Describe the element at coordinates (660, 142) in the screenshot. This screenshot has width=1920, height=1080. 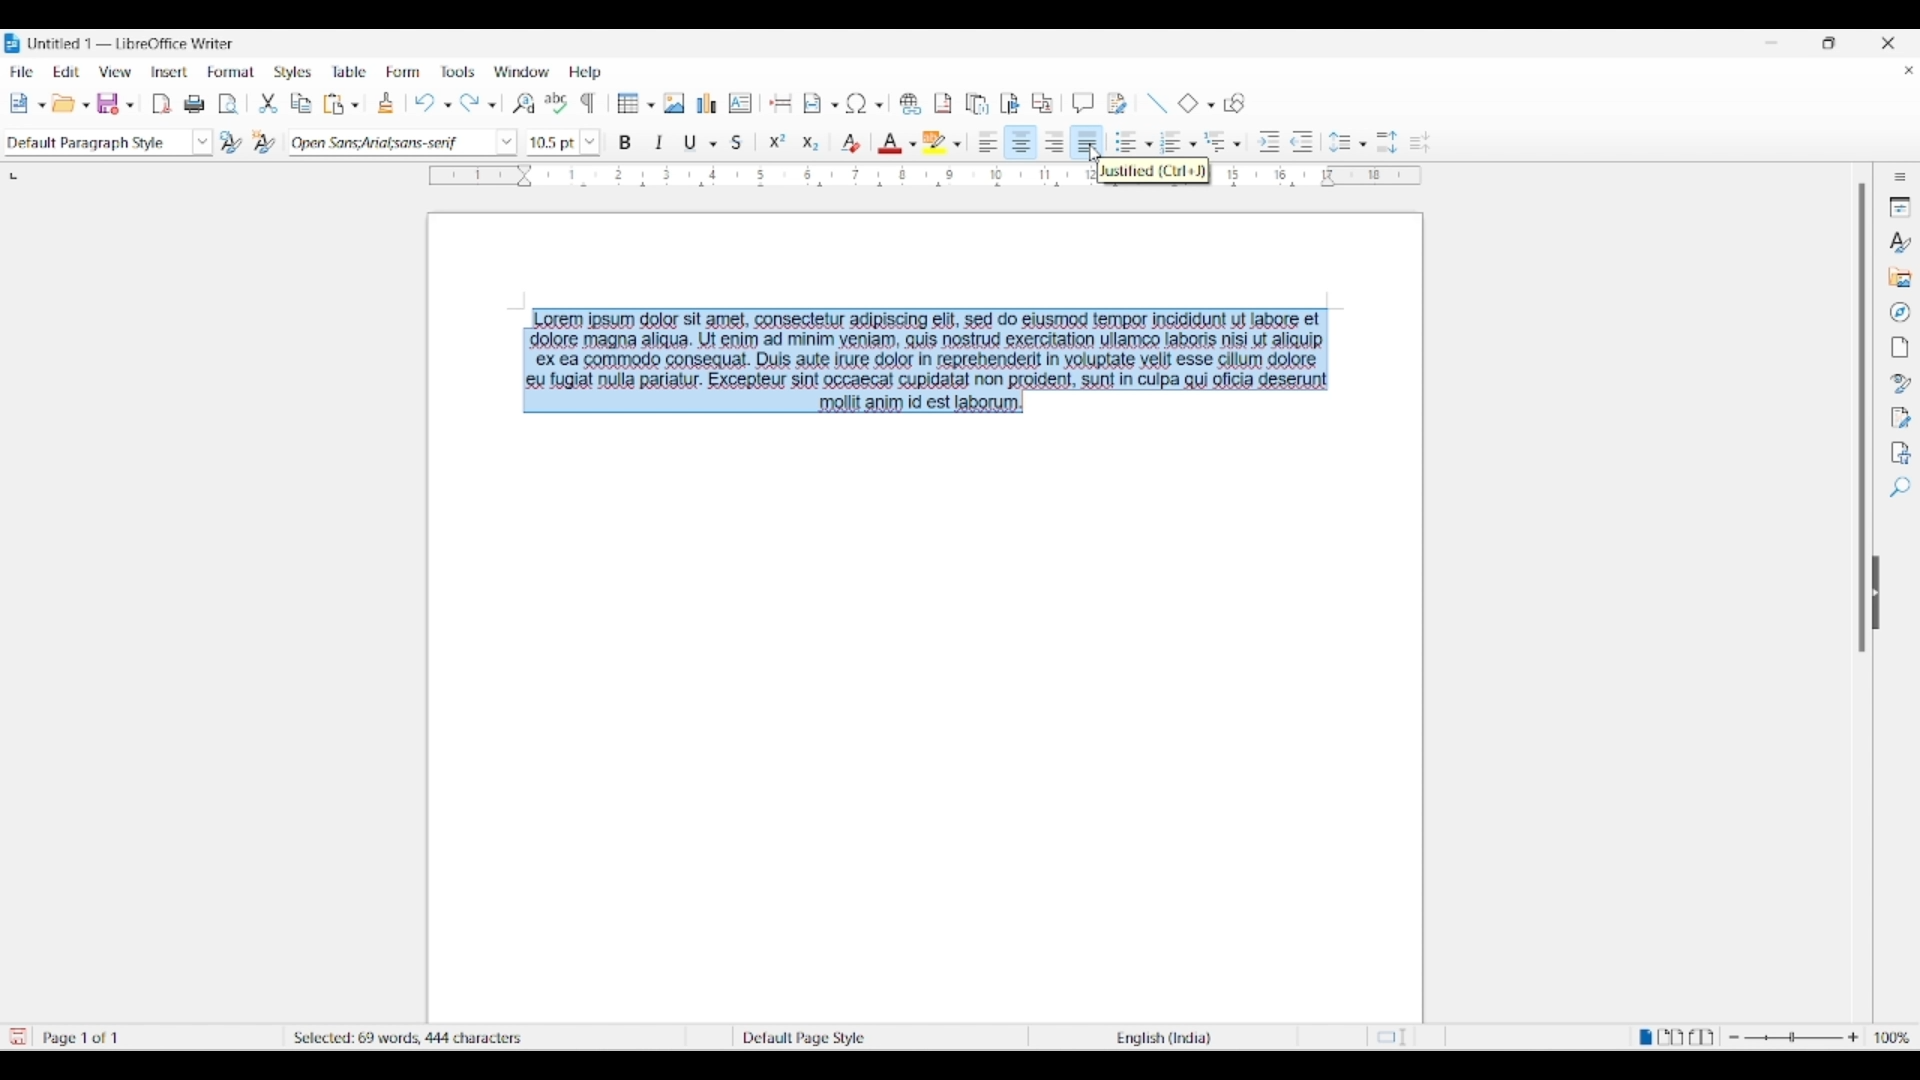
I see `Italic` at that location.